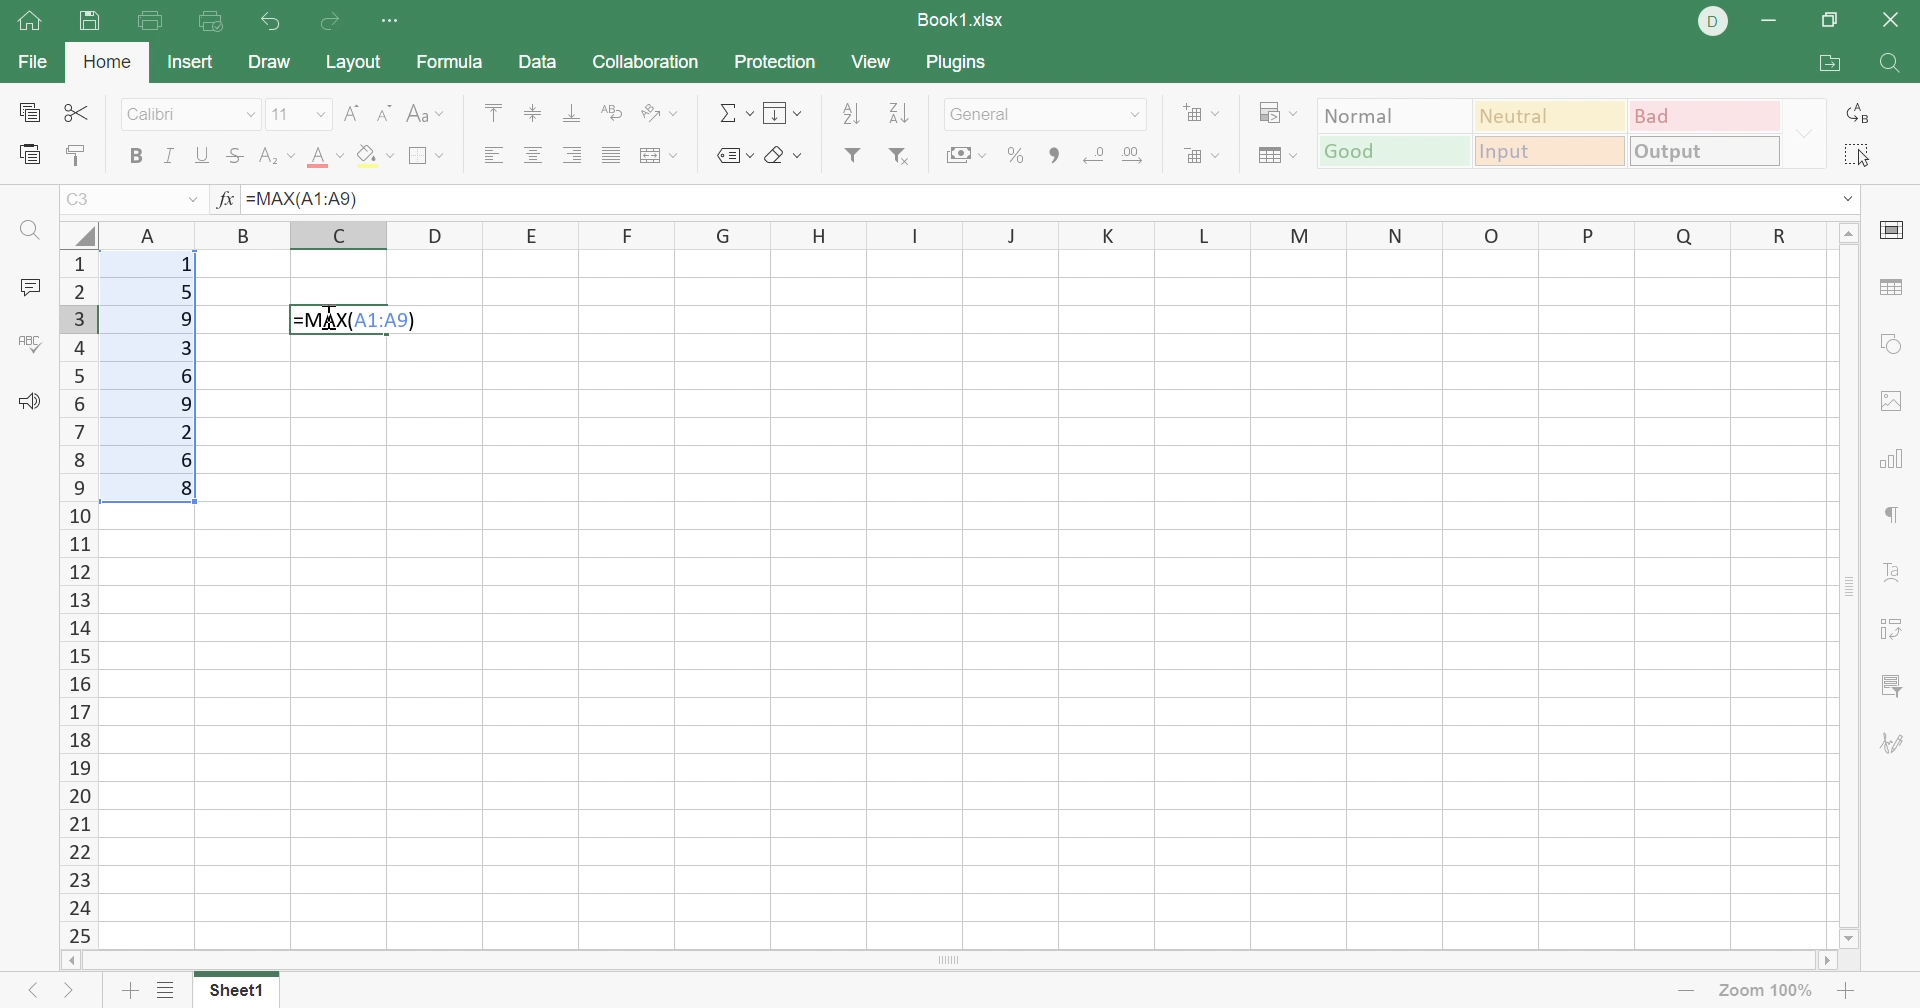 The width and height of the screenshot is (1920, 1008). Describe the element at coordinates (872, 60) in the screenshot. I see `View` at that location.